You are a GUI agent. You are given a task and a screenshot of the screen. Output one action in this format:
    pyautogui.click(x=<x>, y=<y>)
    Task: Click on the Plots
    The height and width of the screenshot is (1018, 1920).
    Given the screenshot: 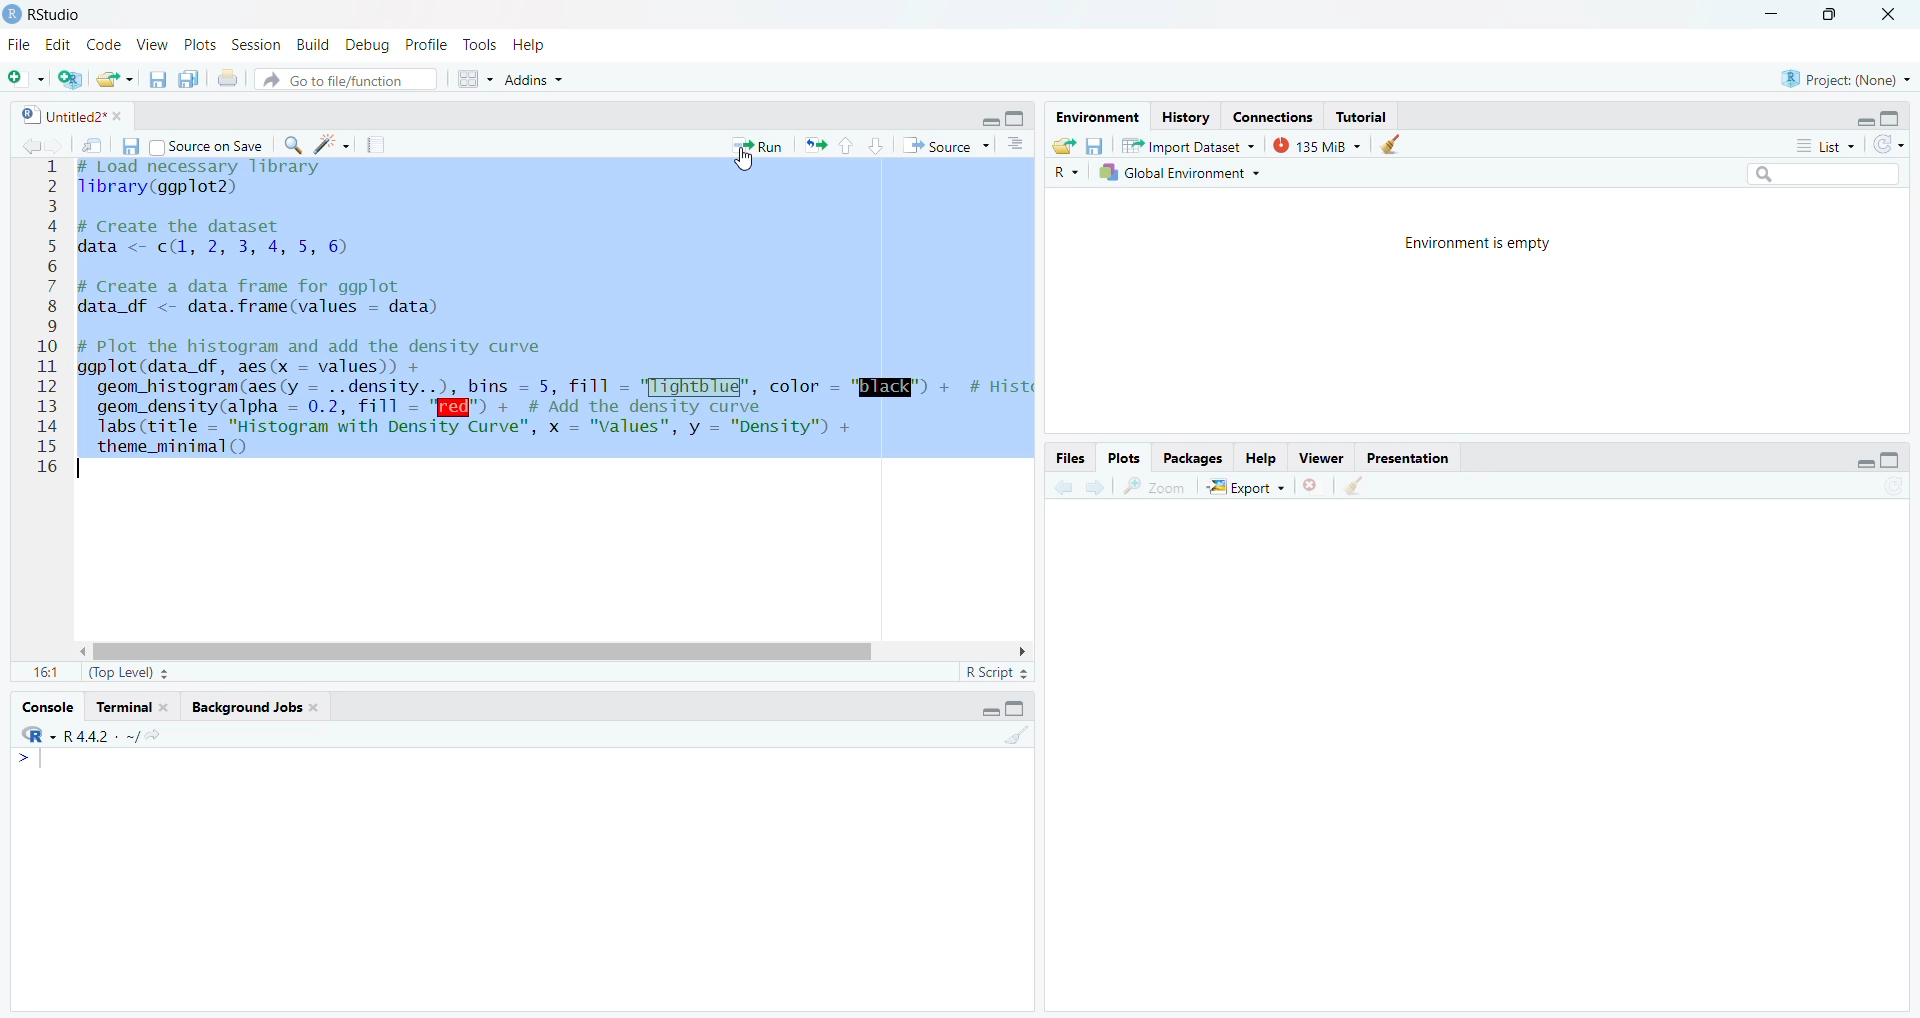 What is the action you would take?
    pyautogui.click(x=1124, y=456)
    